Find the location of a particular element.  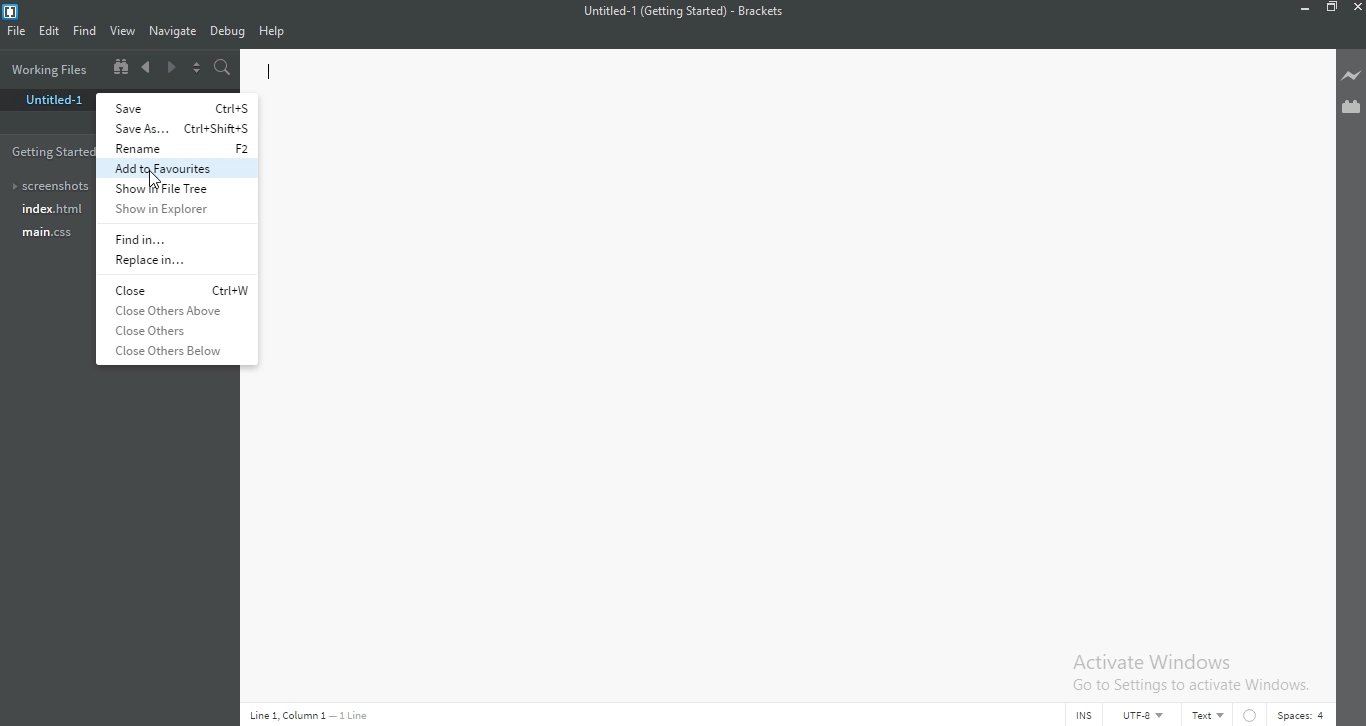

close others below is located at coordinates (178, 351).